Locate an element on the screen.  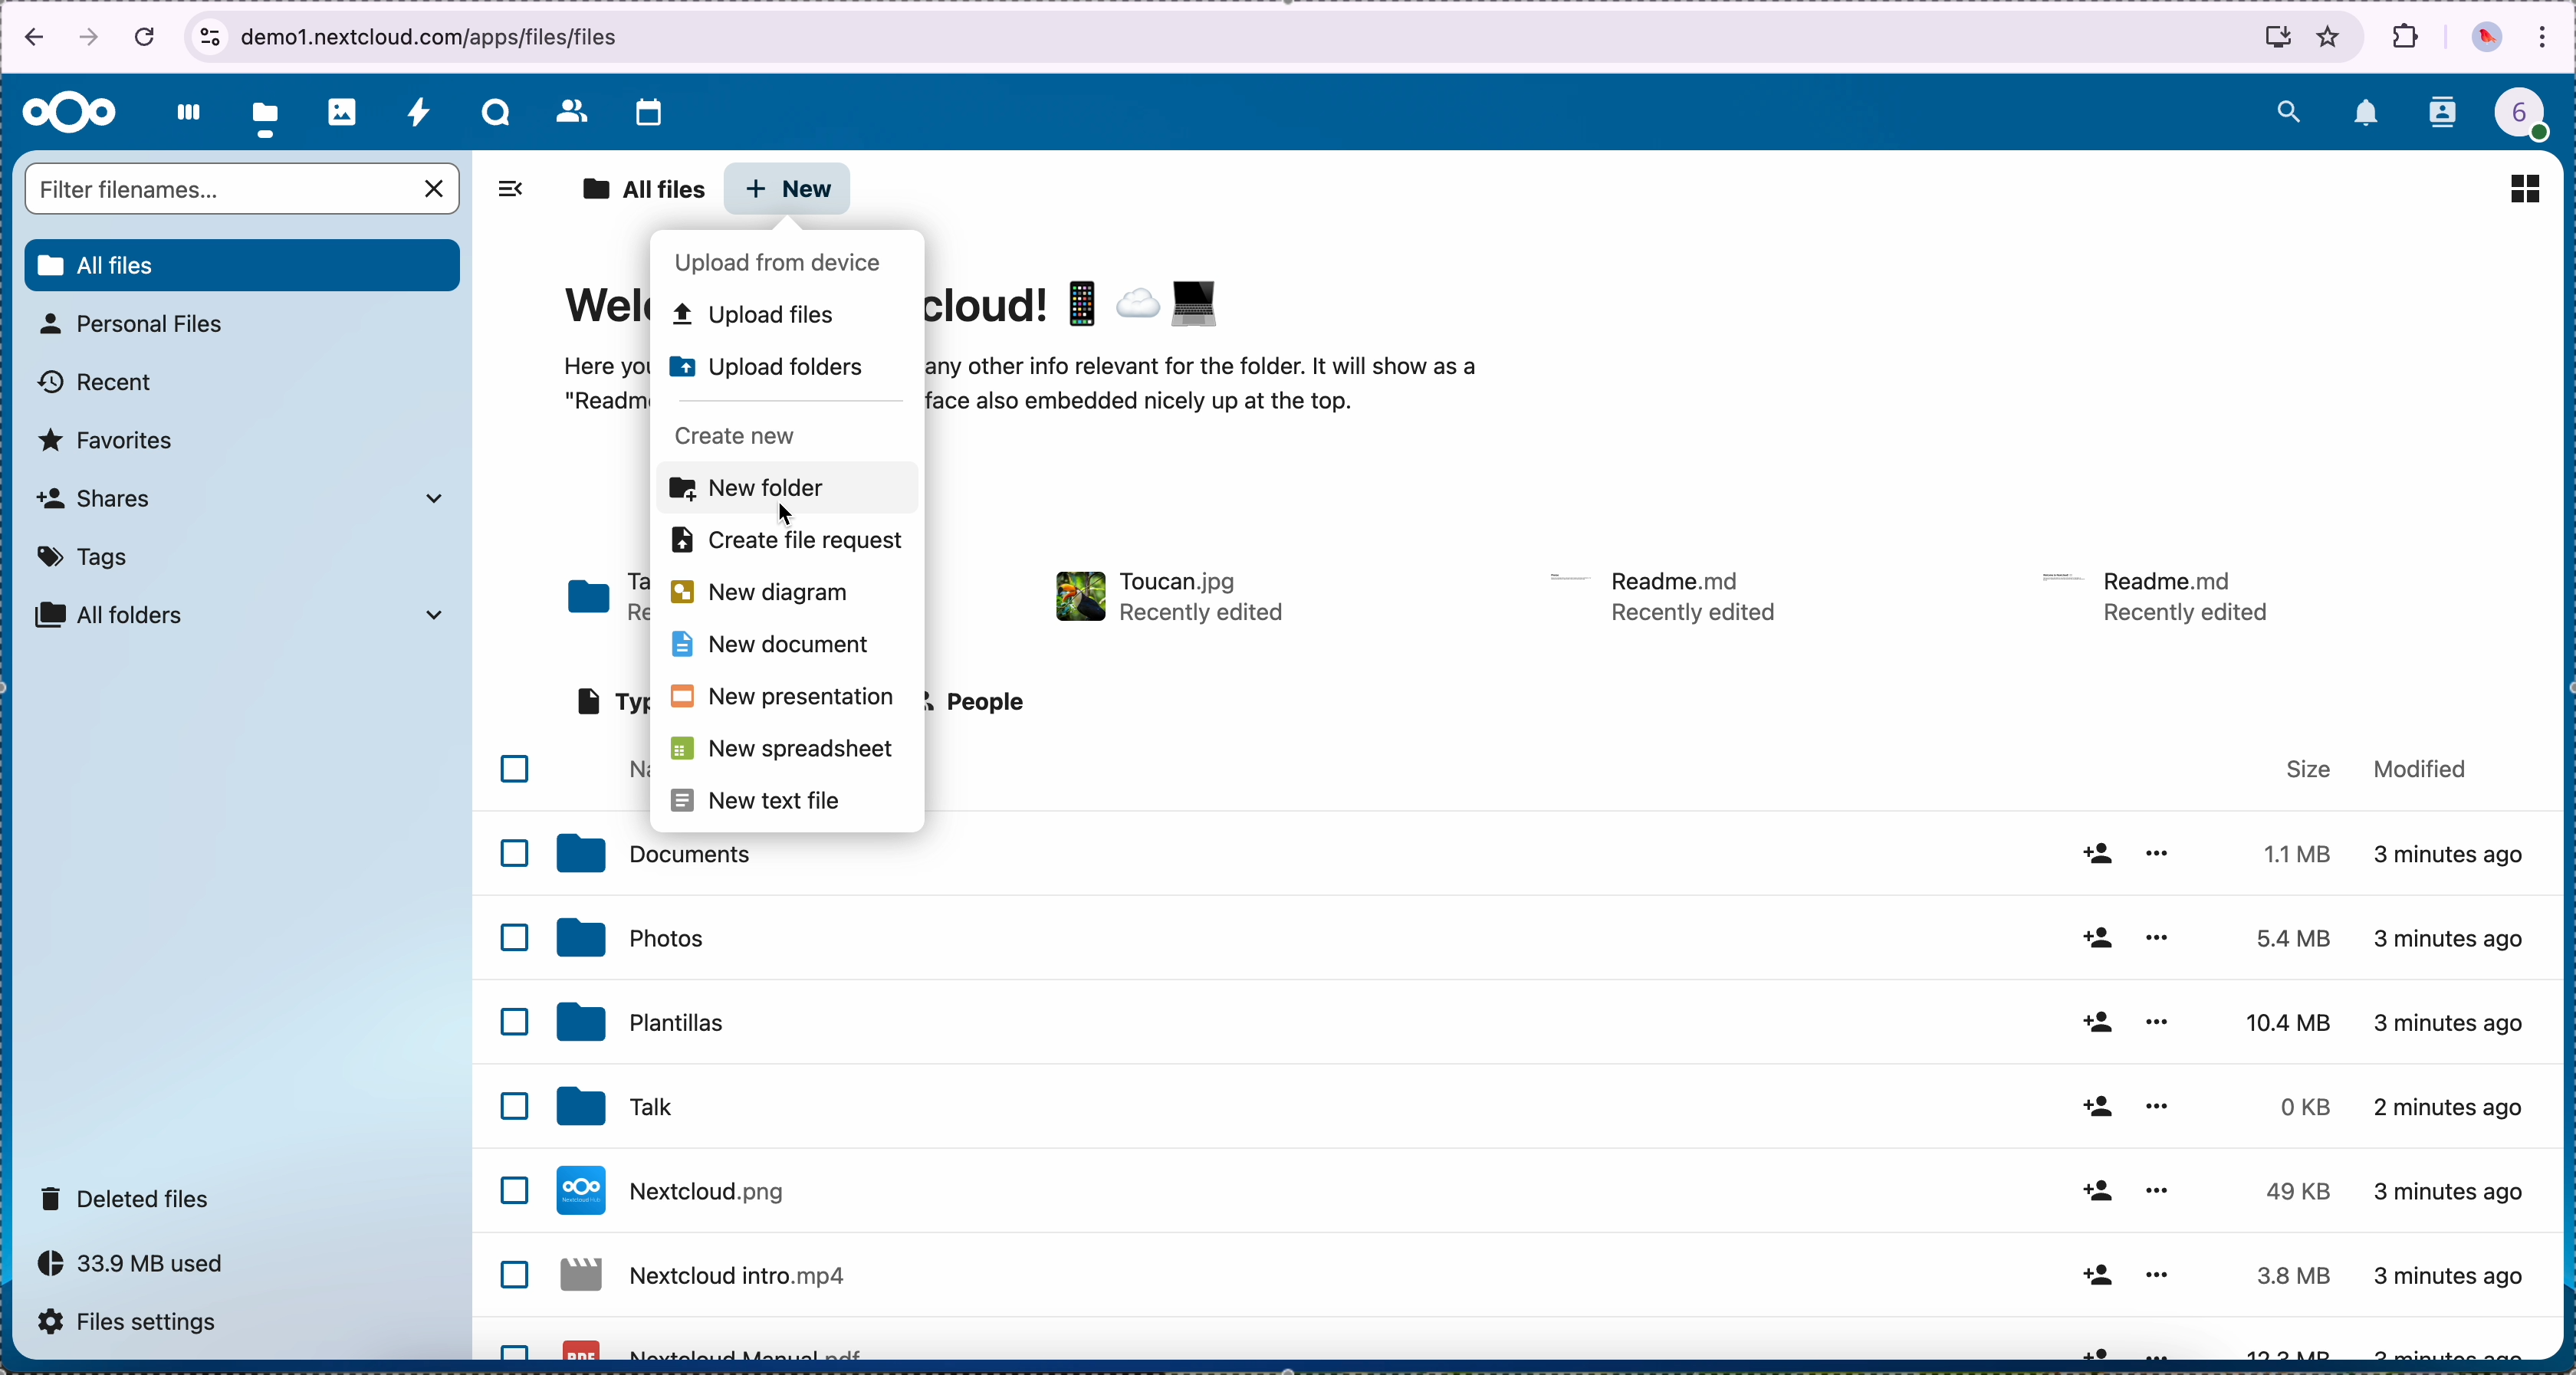
checkboxes is located at coordinates (512, 1053).